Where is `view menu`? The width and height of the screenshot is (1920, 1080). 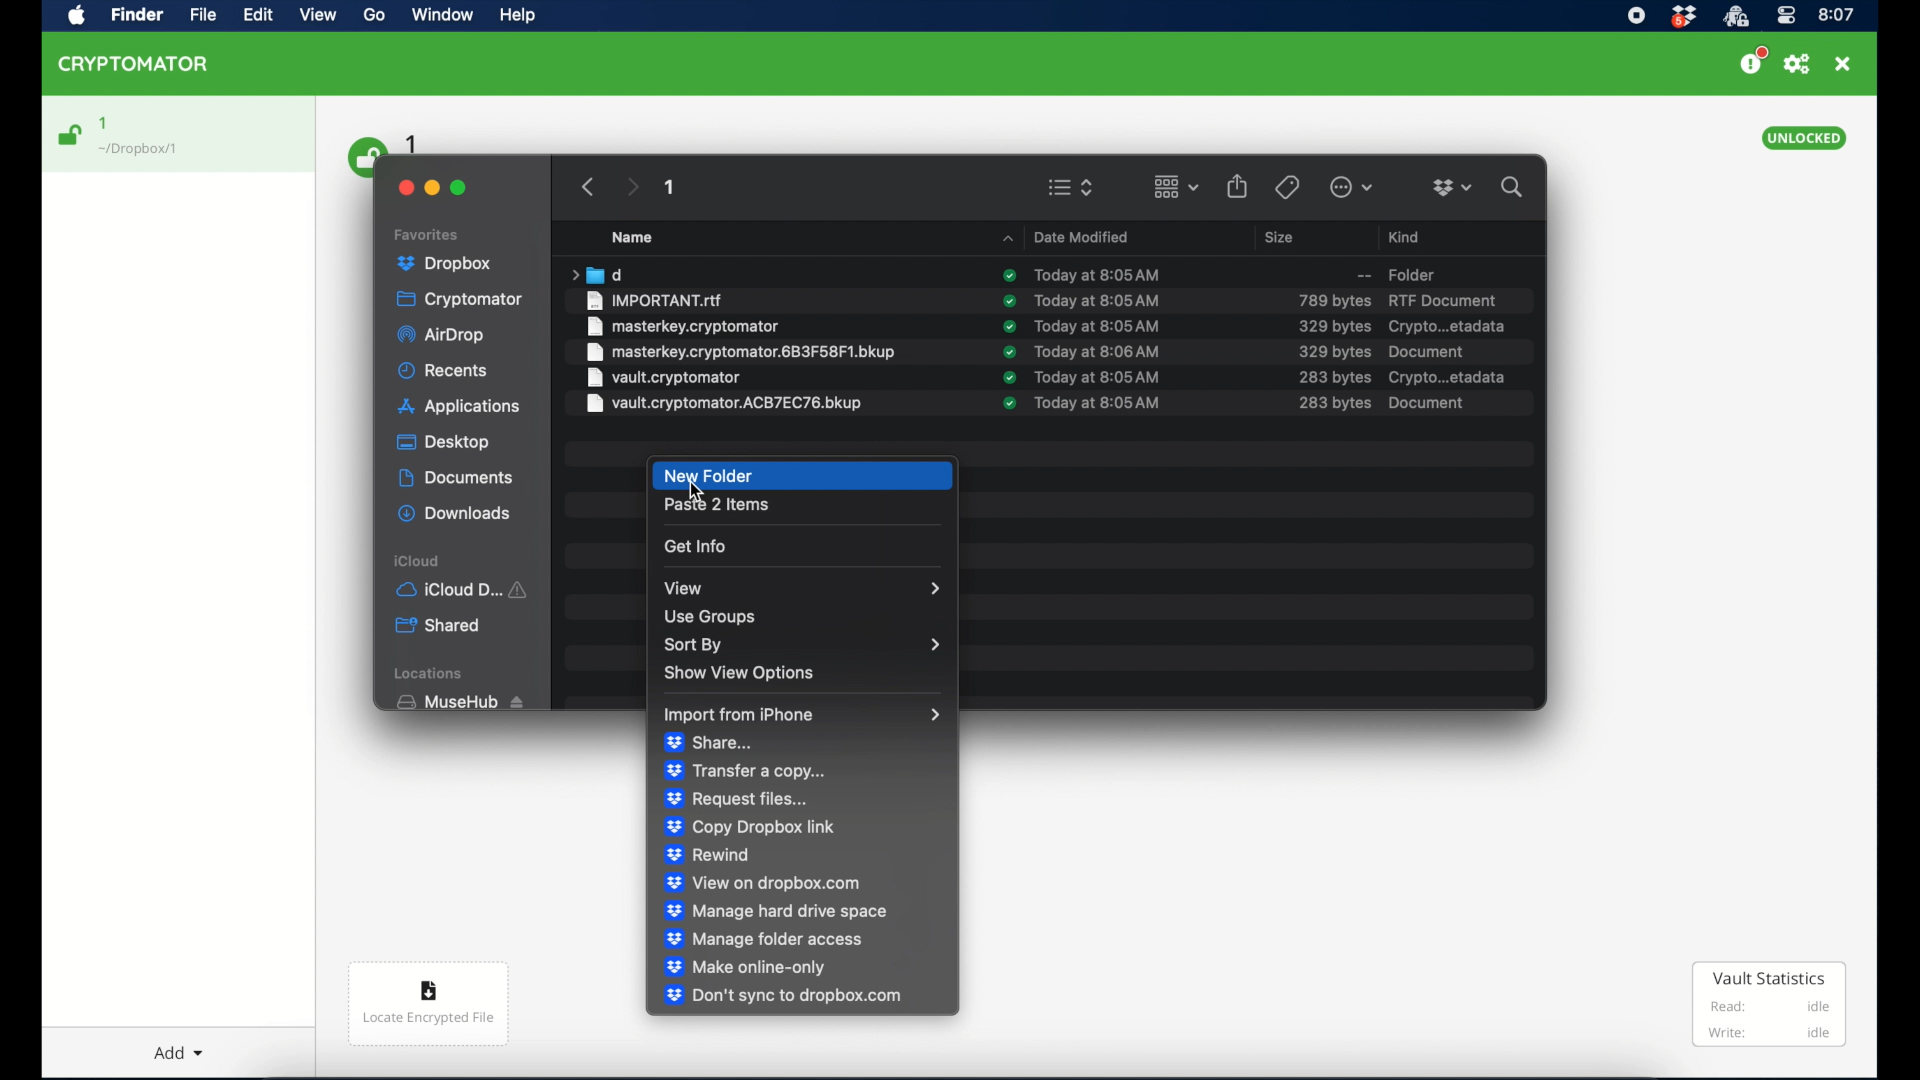 view menu is located at coordinates (801, 588).